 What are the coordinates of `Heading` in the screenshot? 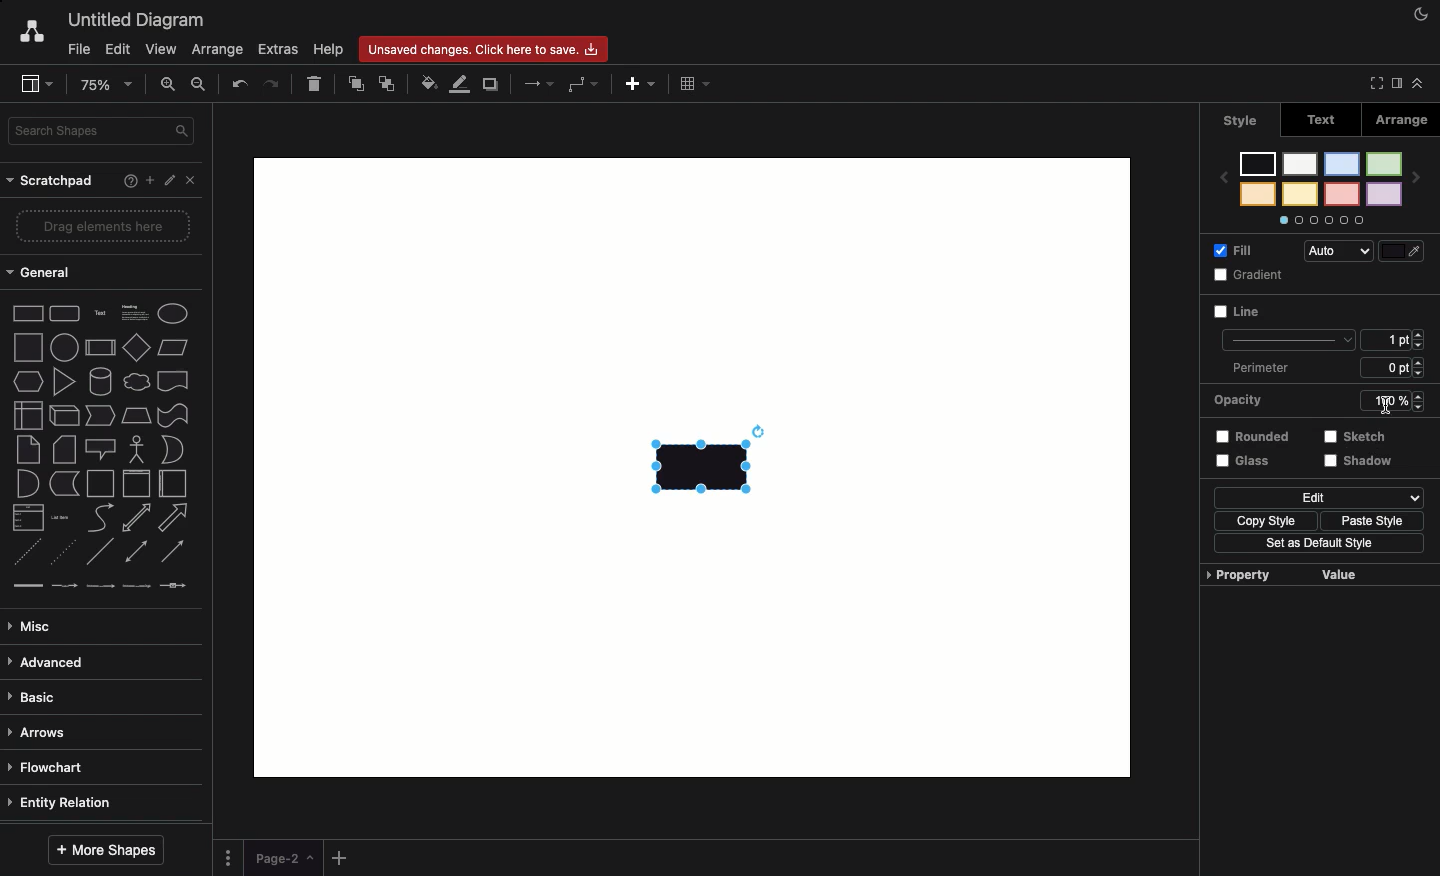 It's located at (134, 316).